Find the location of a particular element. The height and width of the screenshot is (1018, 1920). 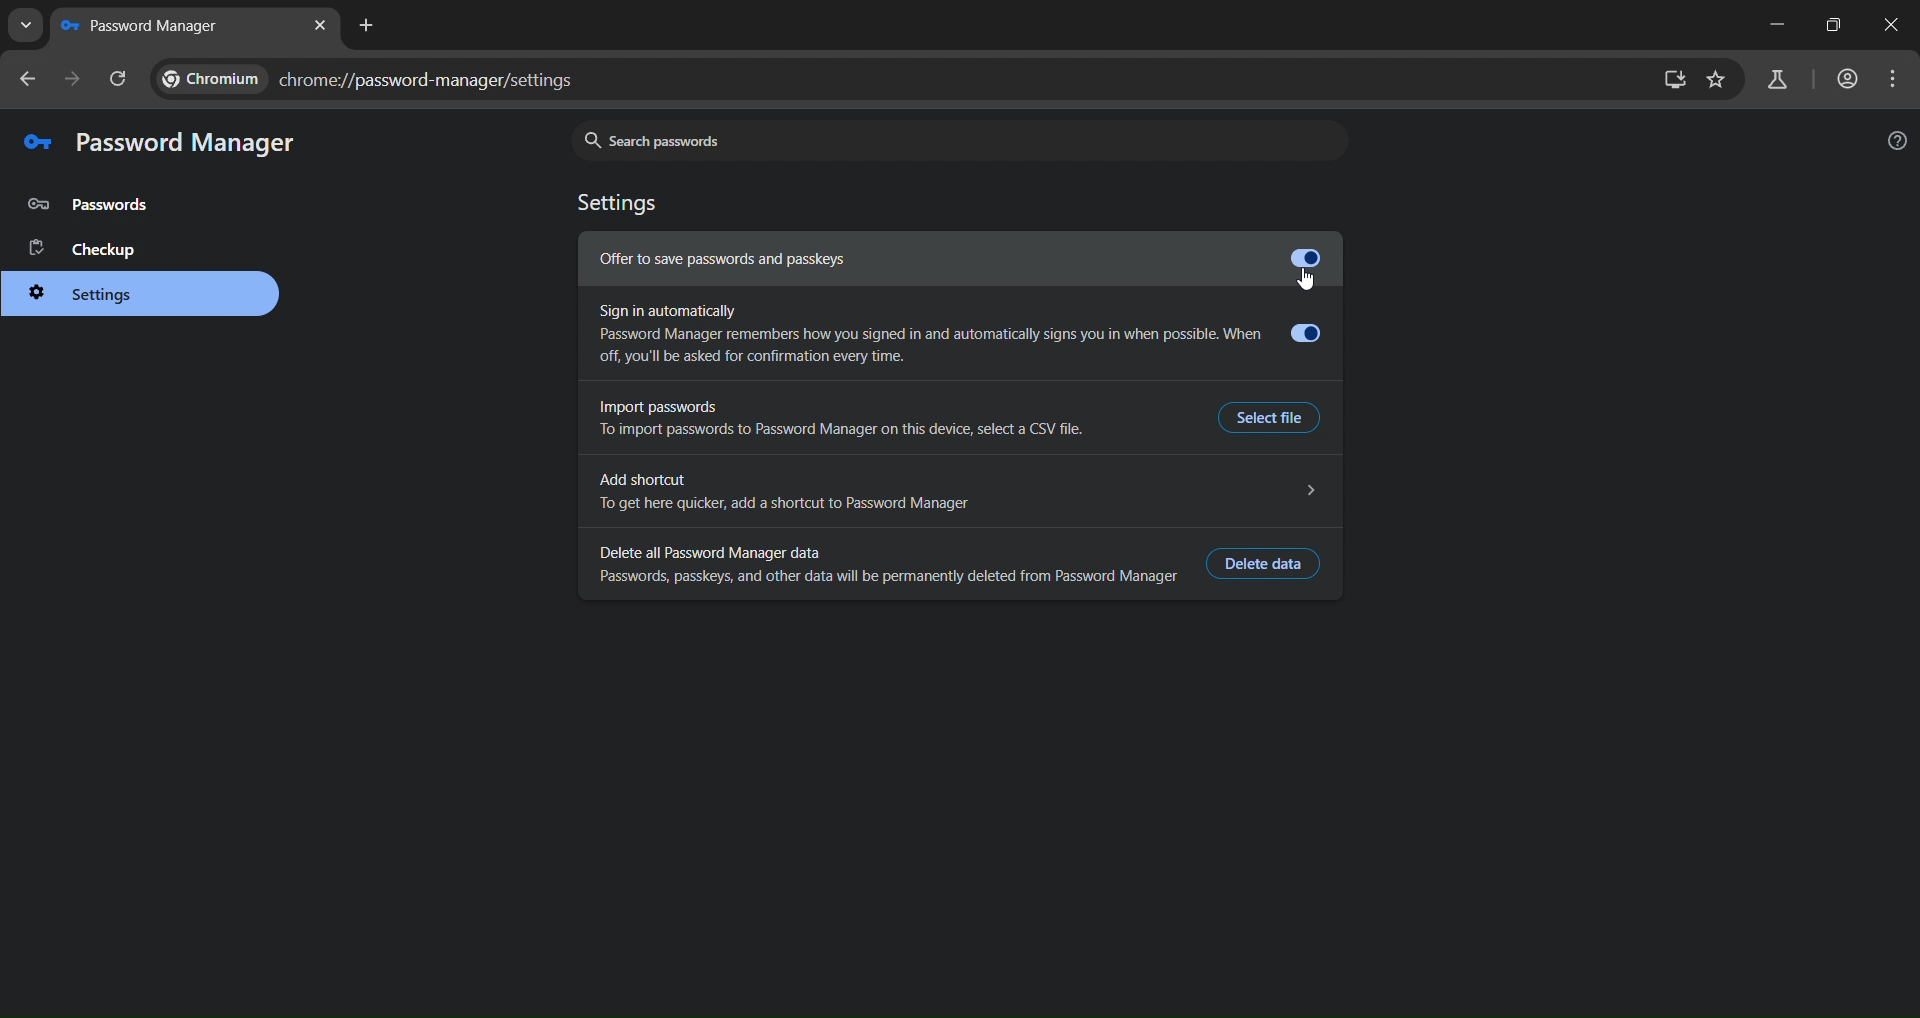

import passwords To import passwords to Password Manager on this device, select a CSV file is located at coordinates (871, 416).